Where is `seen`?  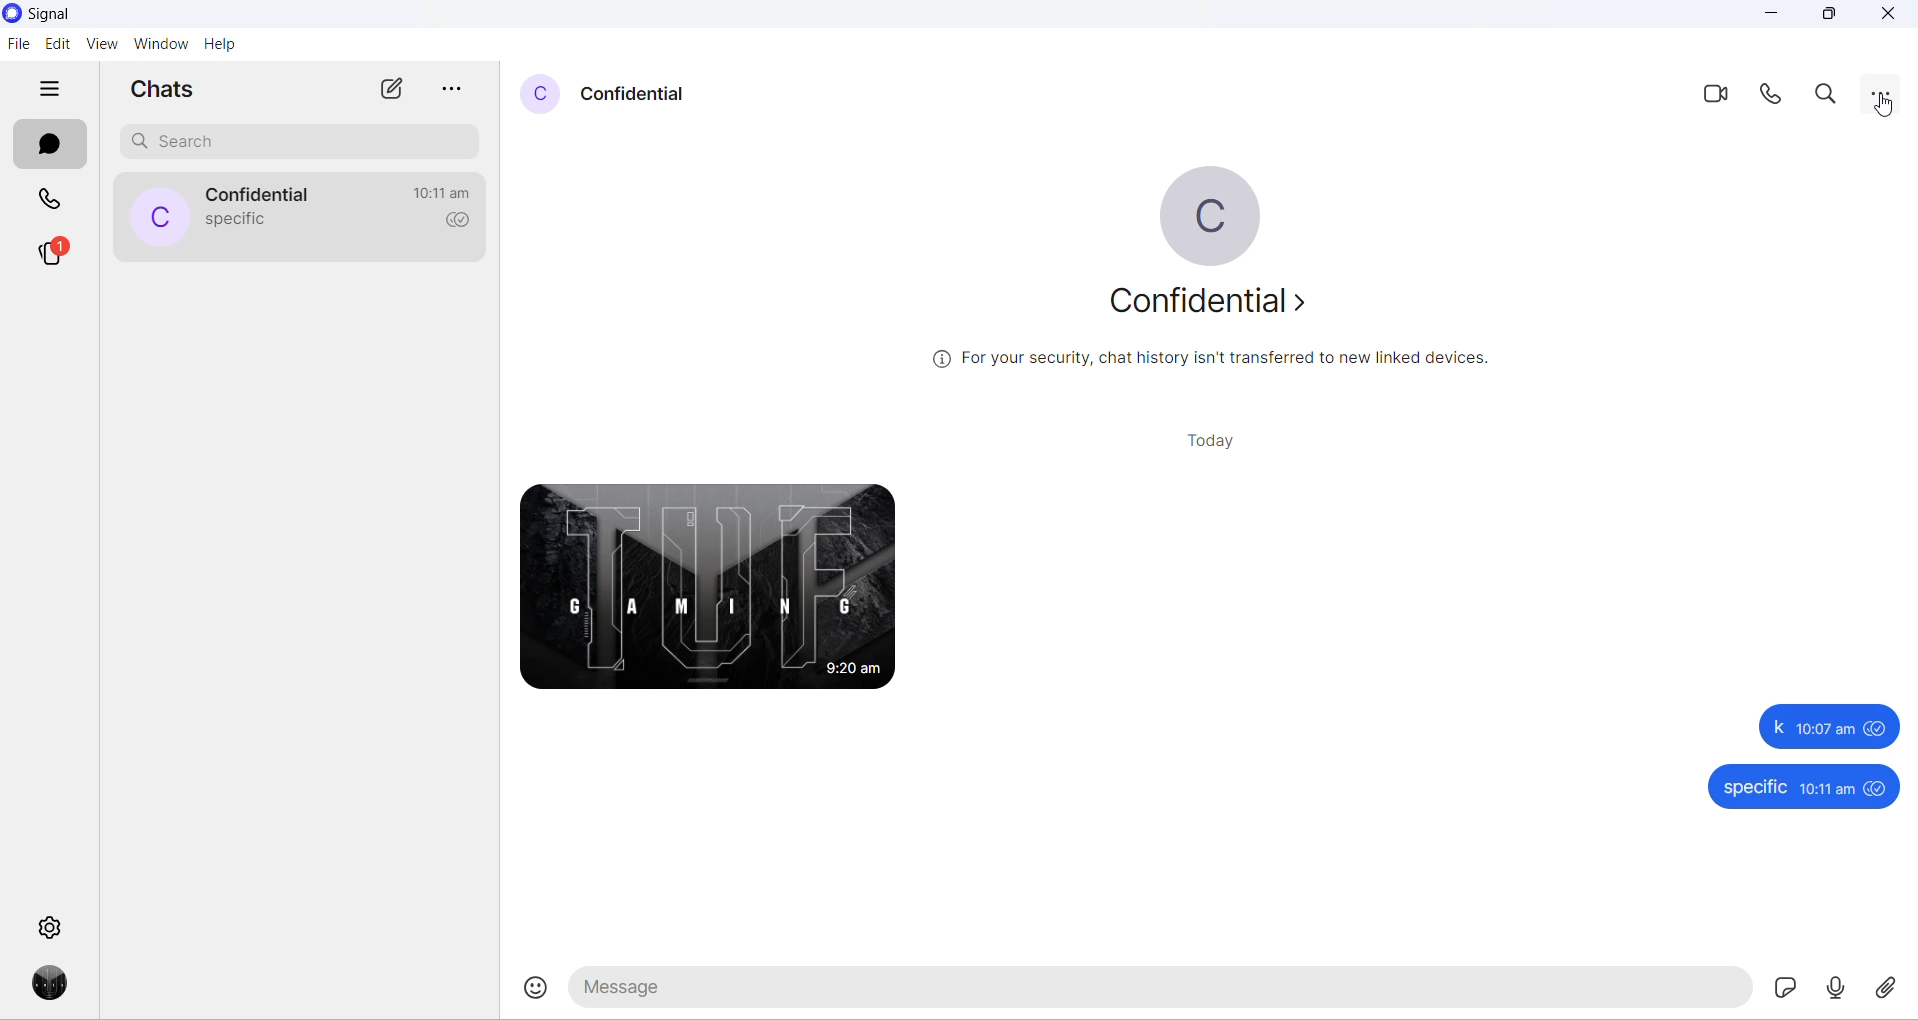
seen is located at coordinates (1879, 789).